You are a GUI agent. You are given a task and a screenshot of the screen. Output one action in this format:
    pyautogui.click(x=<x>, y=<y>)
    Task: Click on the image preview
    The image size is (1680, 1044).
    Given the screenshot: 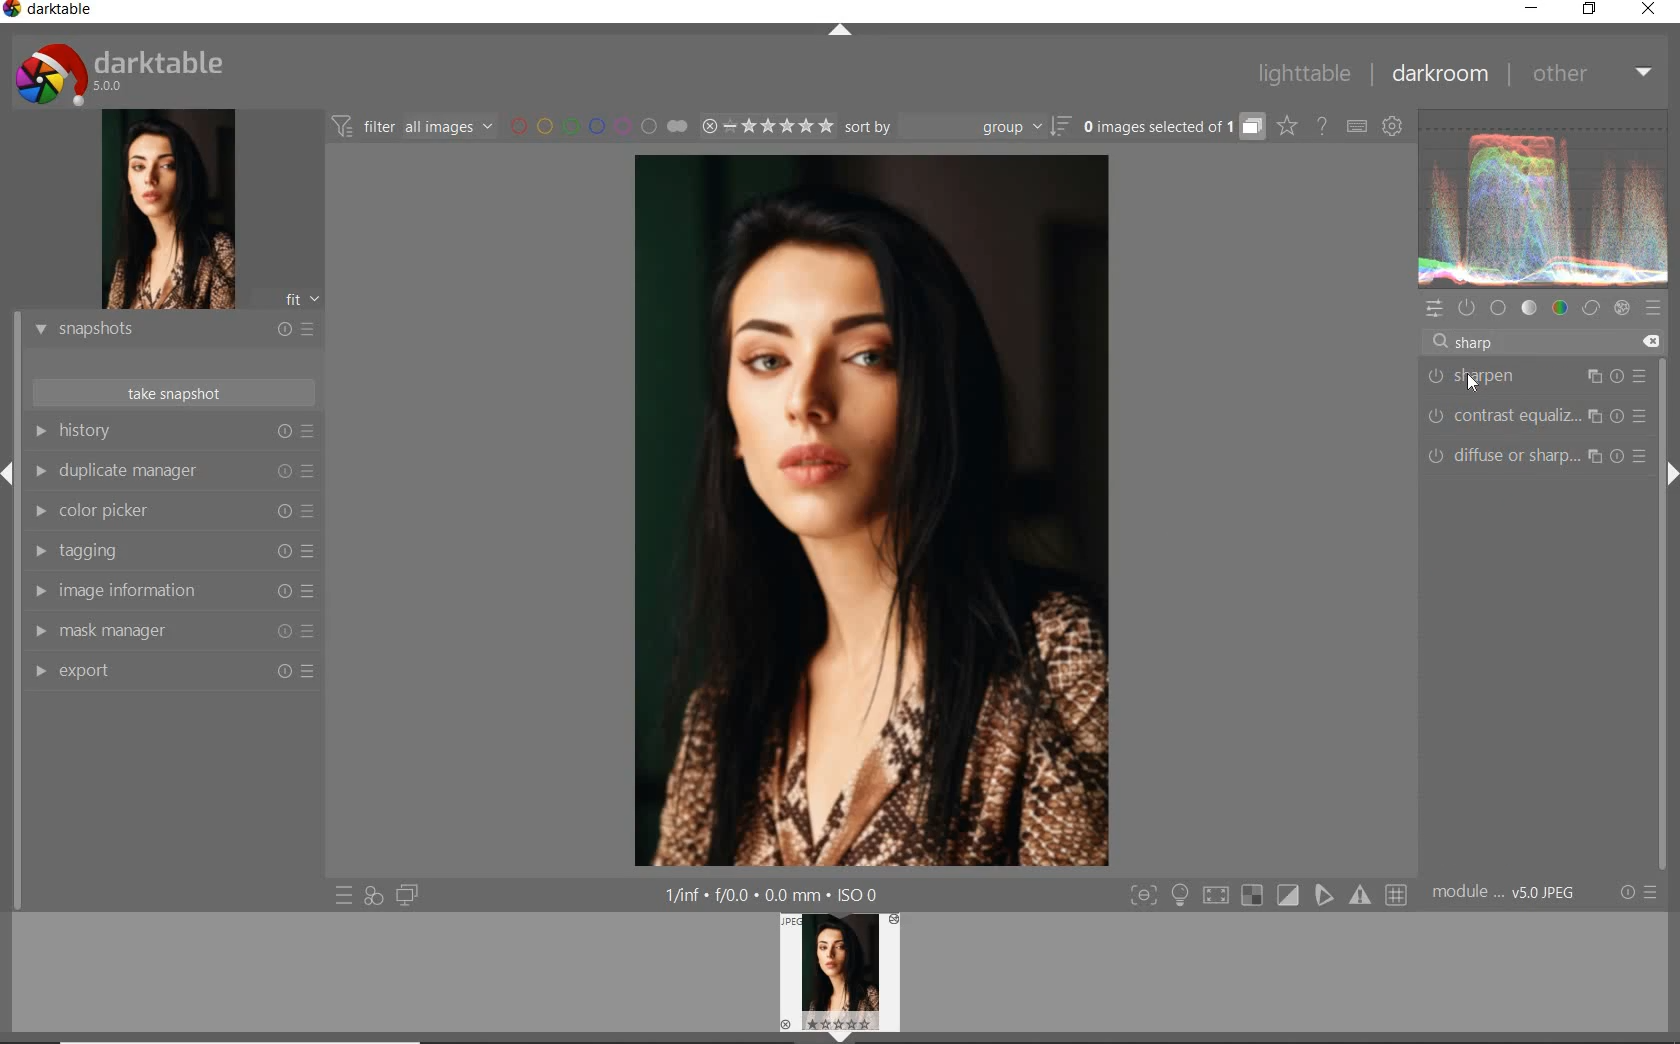 What is the action you would take?
    pyautogui.click(x=169, y=209)
    